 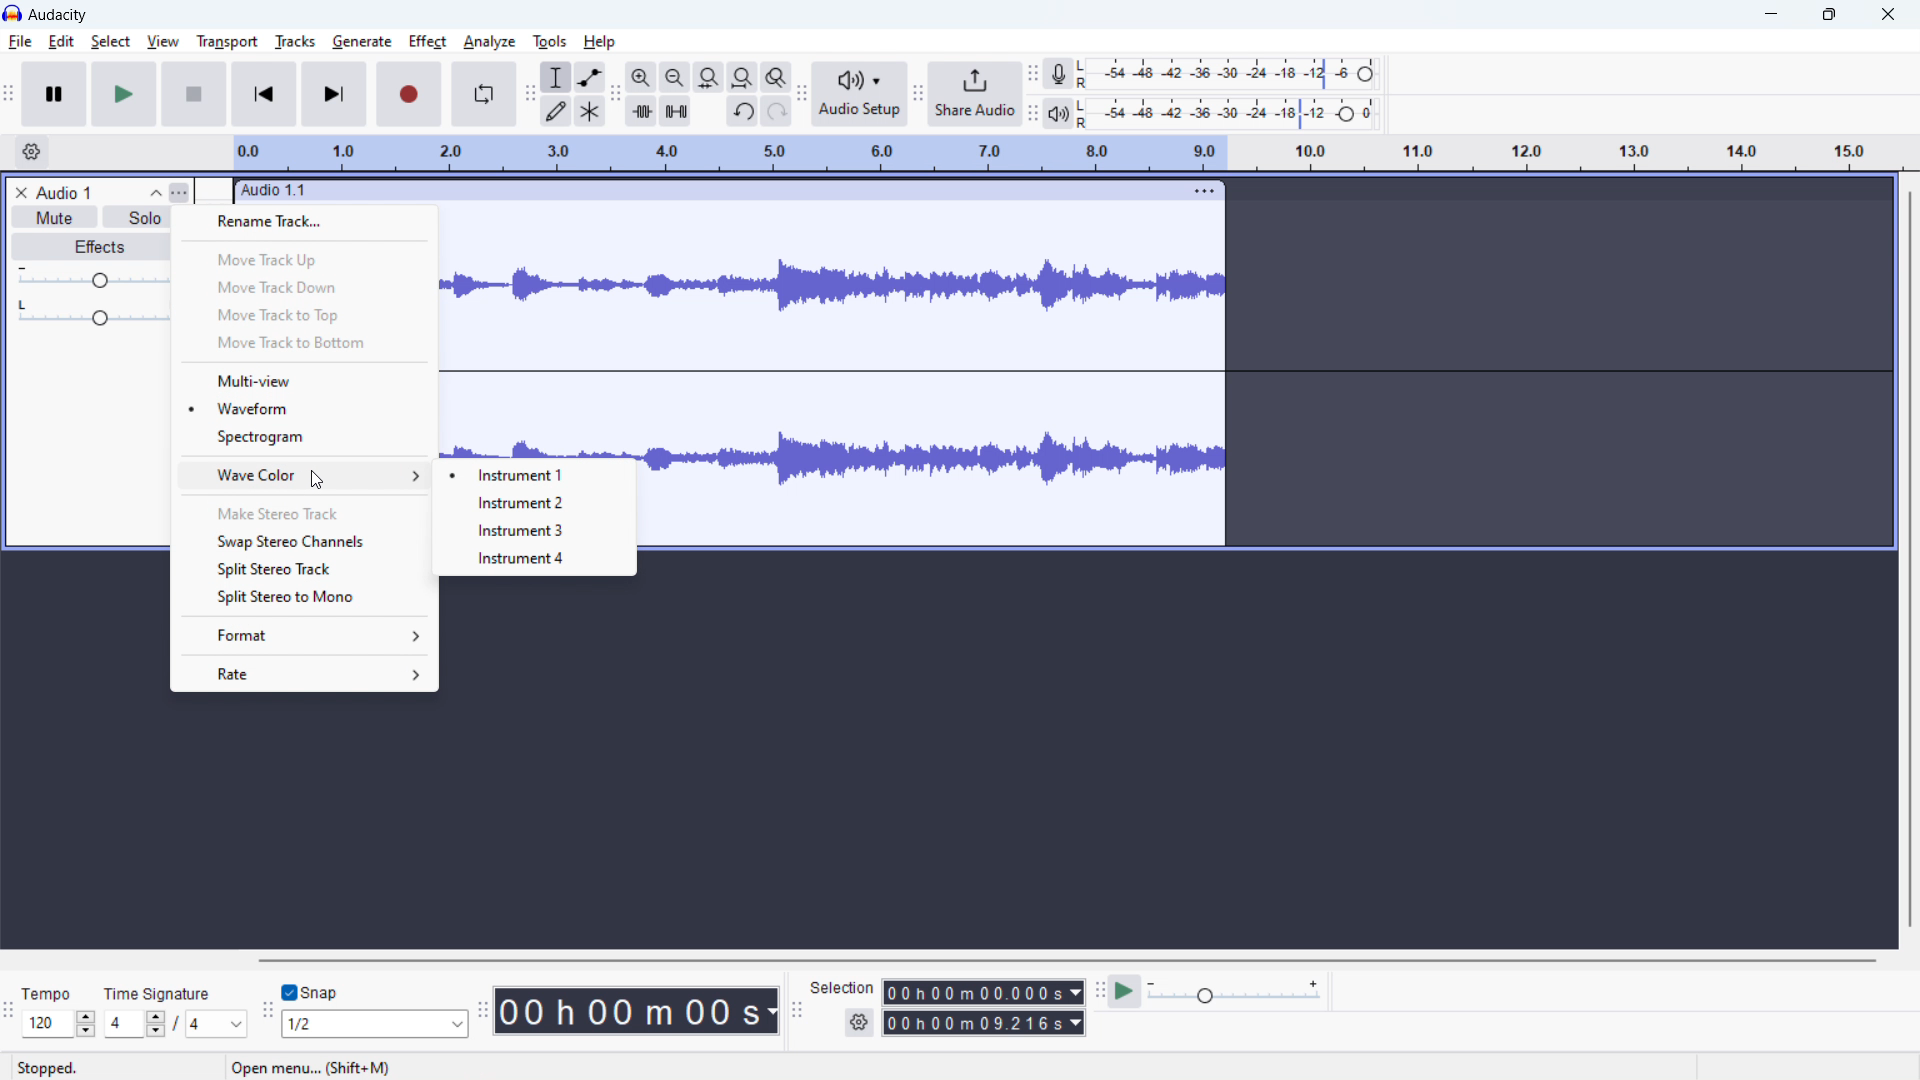 What do you see at coordinates (674, 77) in the screenshot?
I see `zoom out` at bounding box center [674, 77].